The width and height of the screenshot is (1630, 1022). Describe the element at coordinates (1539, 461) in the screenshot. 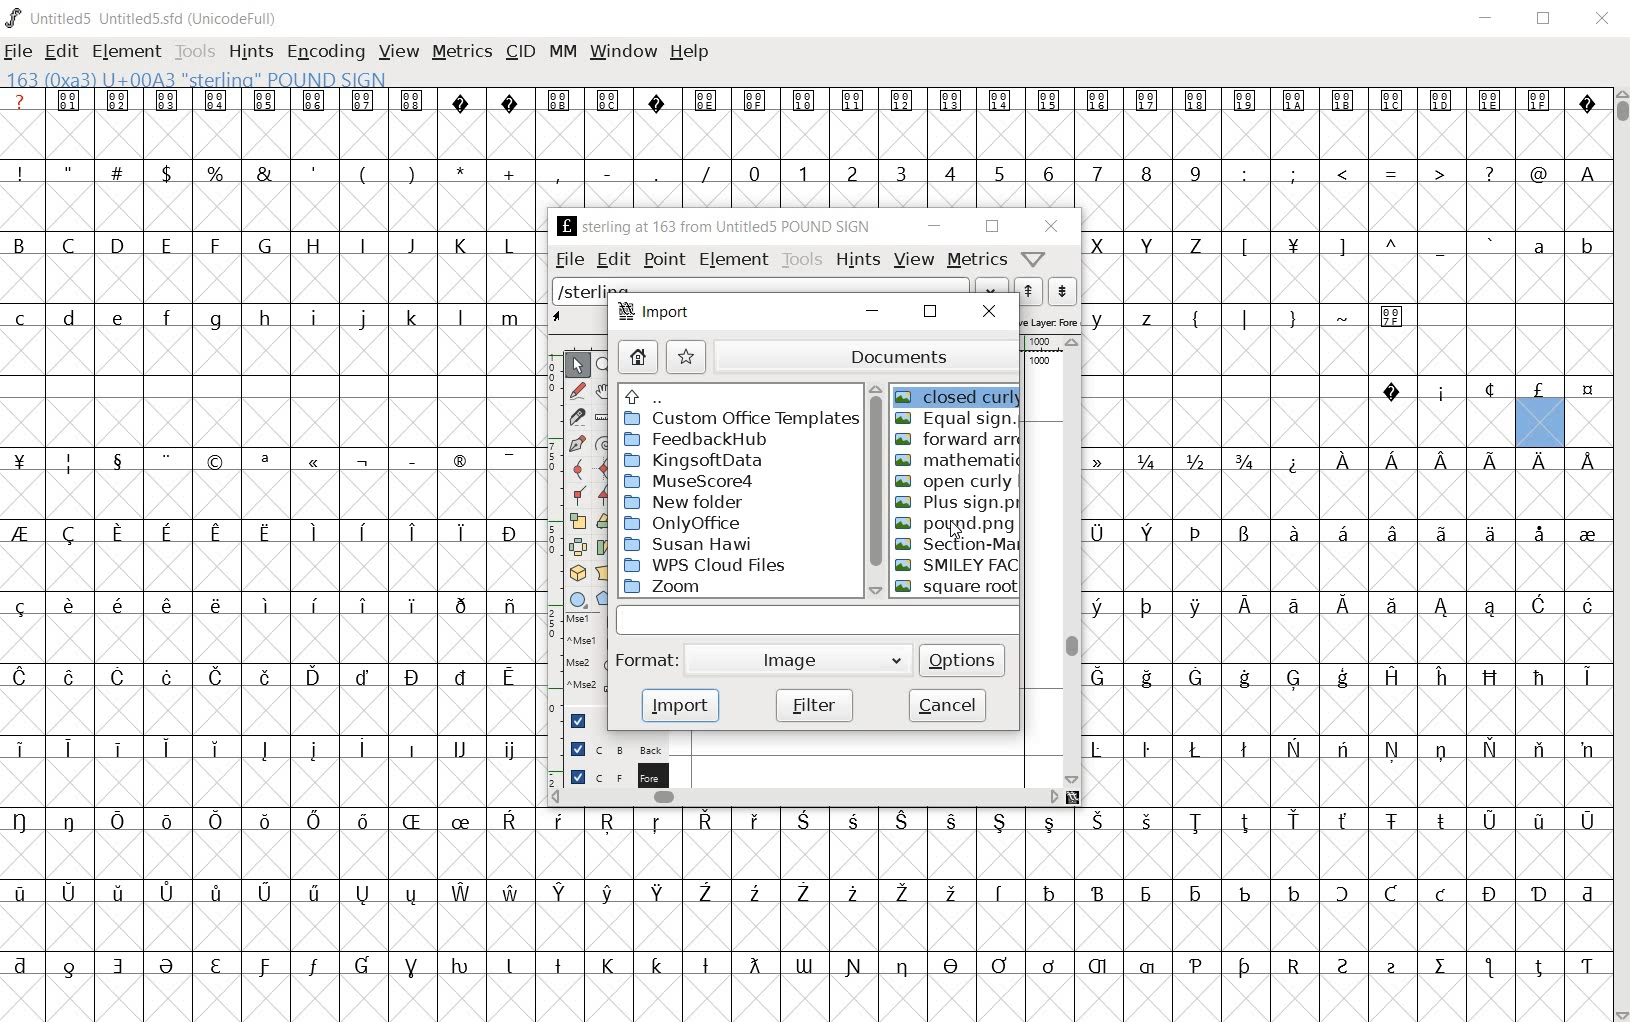

I see `Symbol` at that location.